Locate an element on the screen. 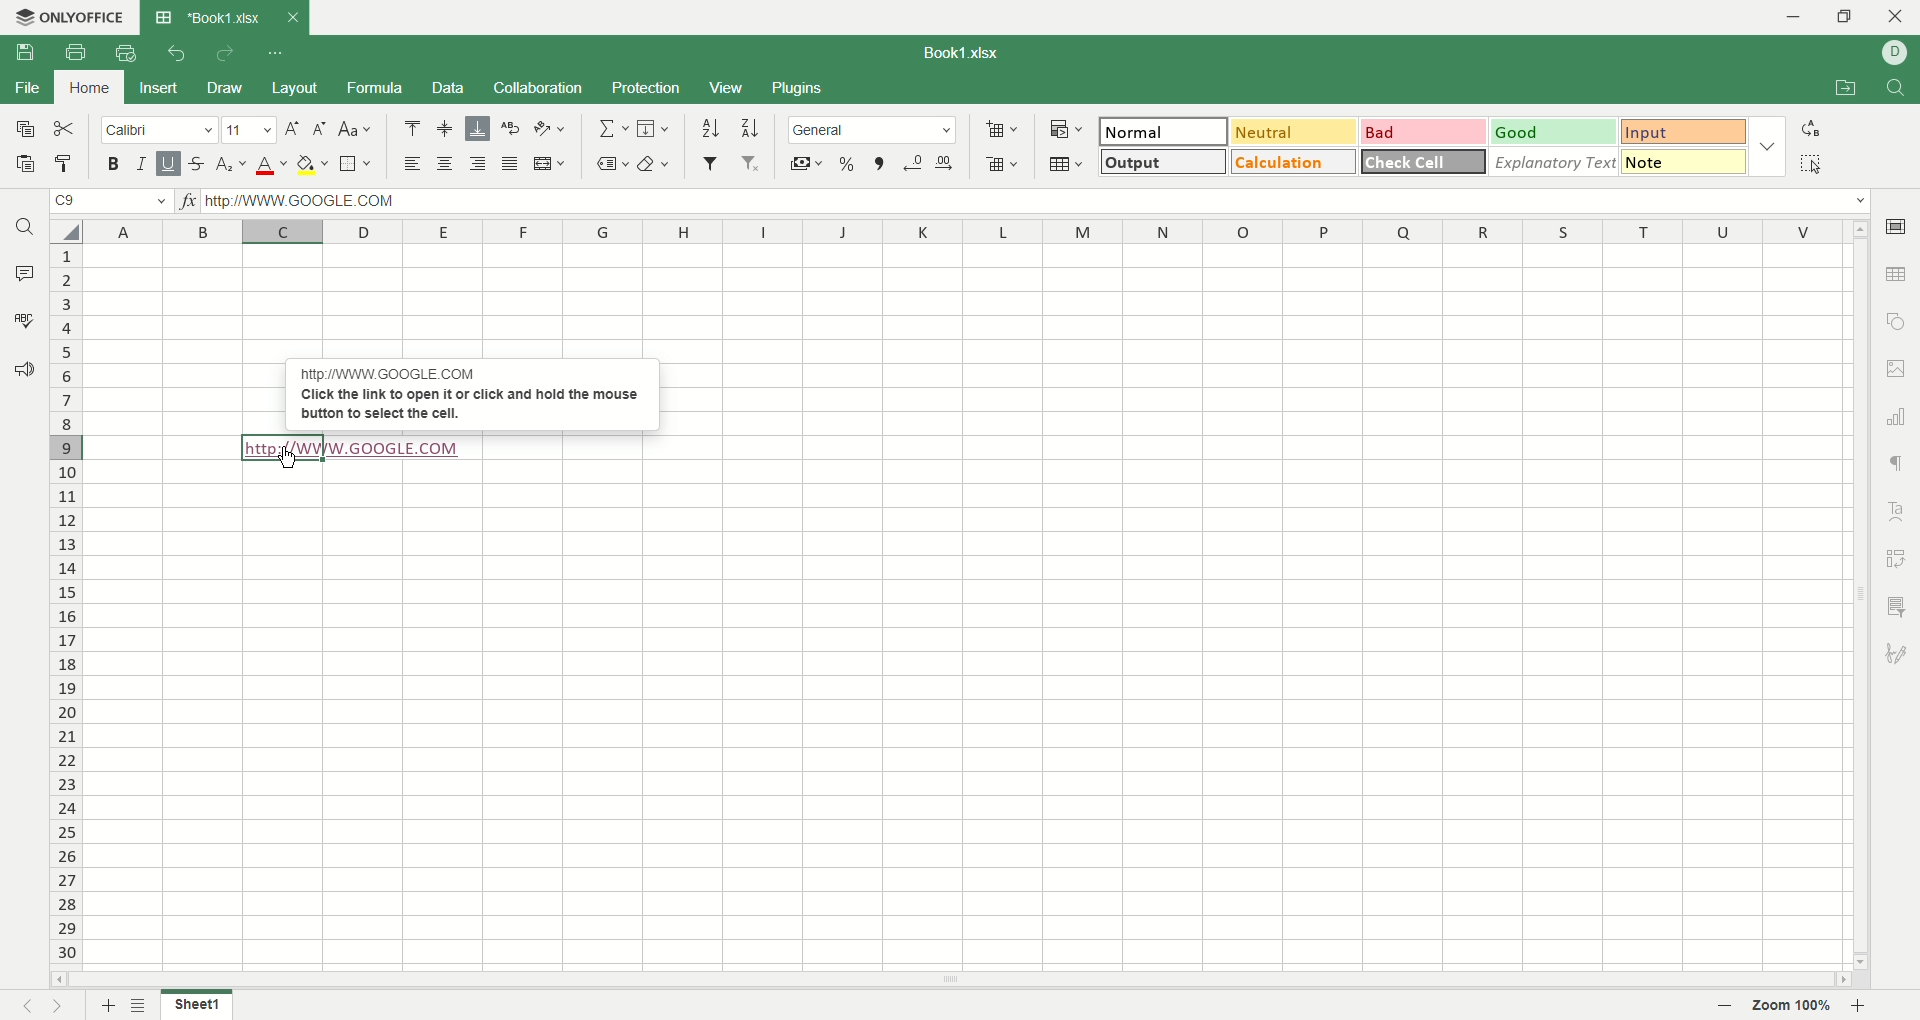 The image size is (1920, 1020). previous is located at coordinates (26, 1008).